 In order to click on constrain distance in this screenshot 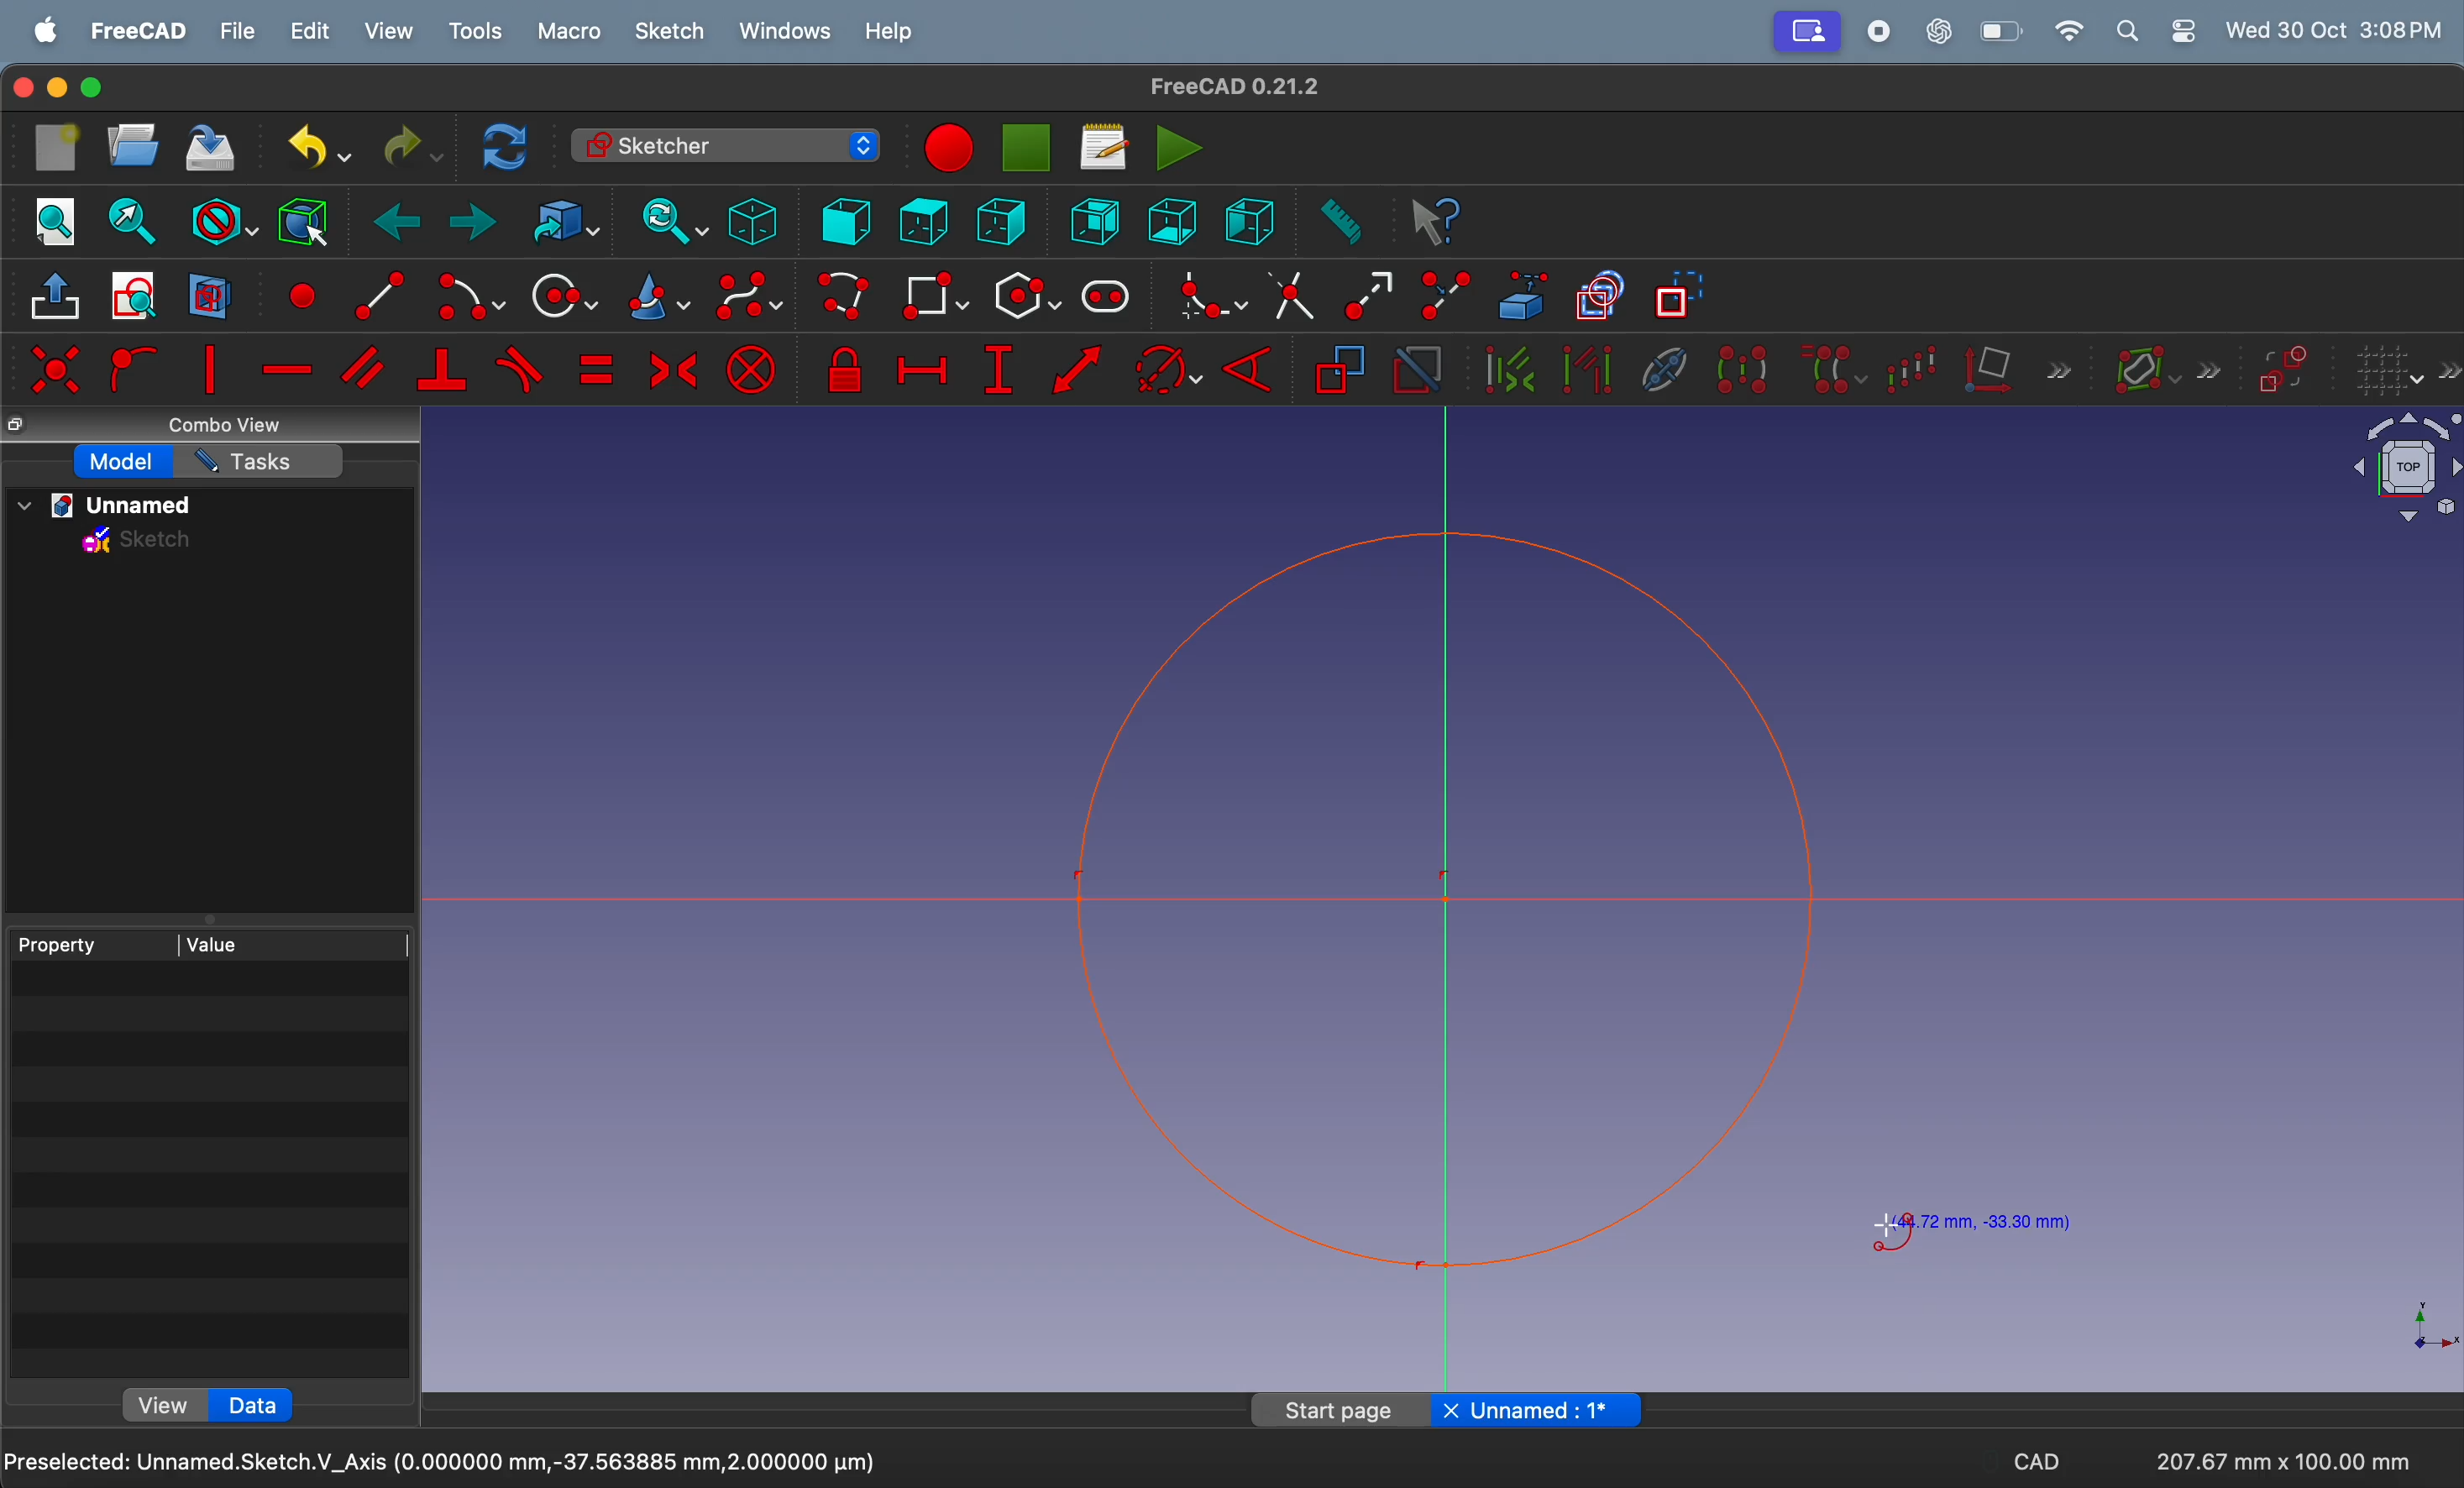, I will do `click(1079, 375)`.